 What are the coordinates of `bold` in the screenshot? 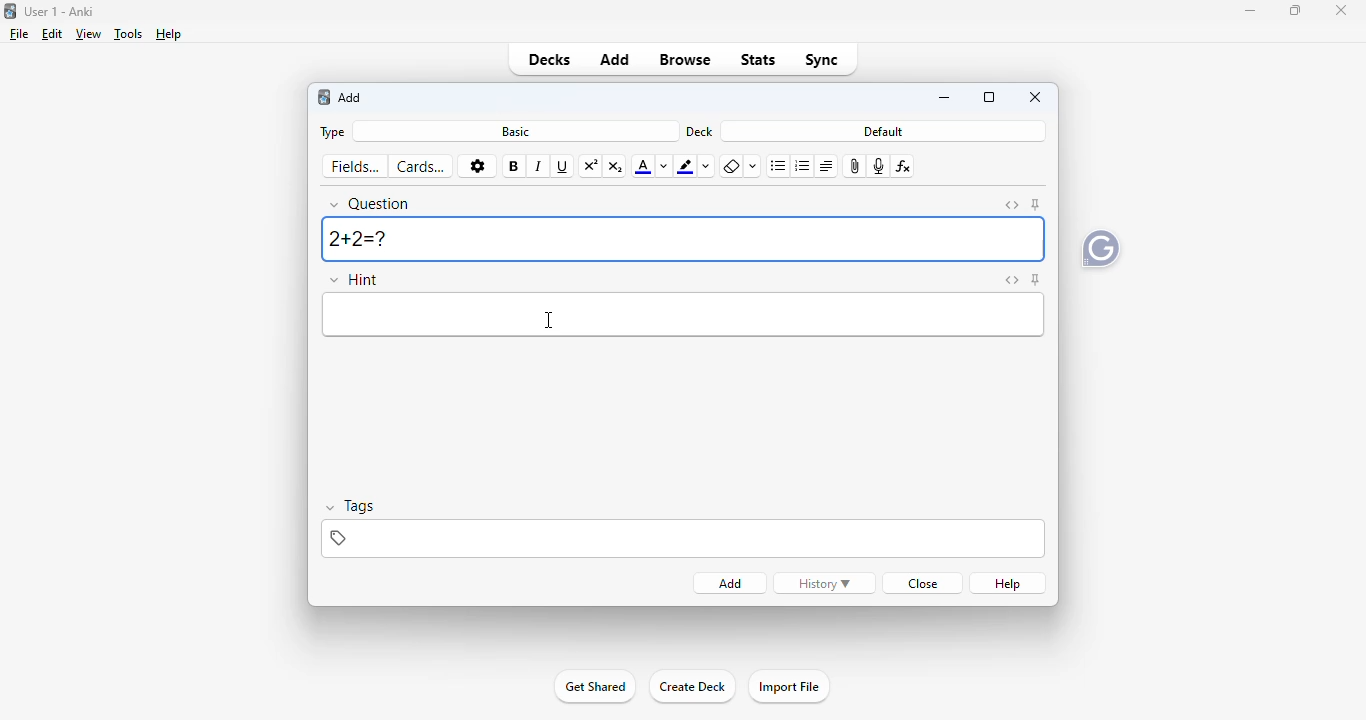 It's located at (513, 167).